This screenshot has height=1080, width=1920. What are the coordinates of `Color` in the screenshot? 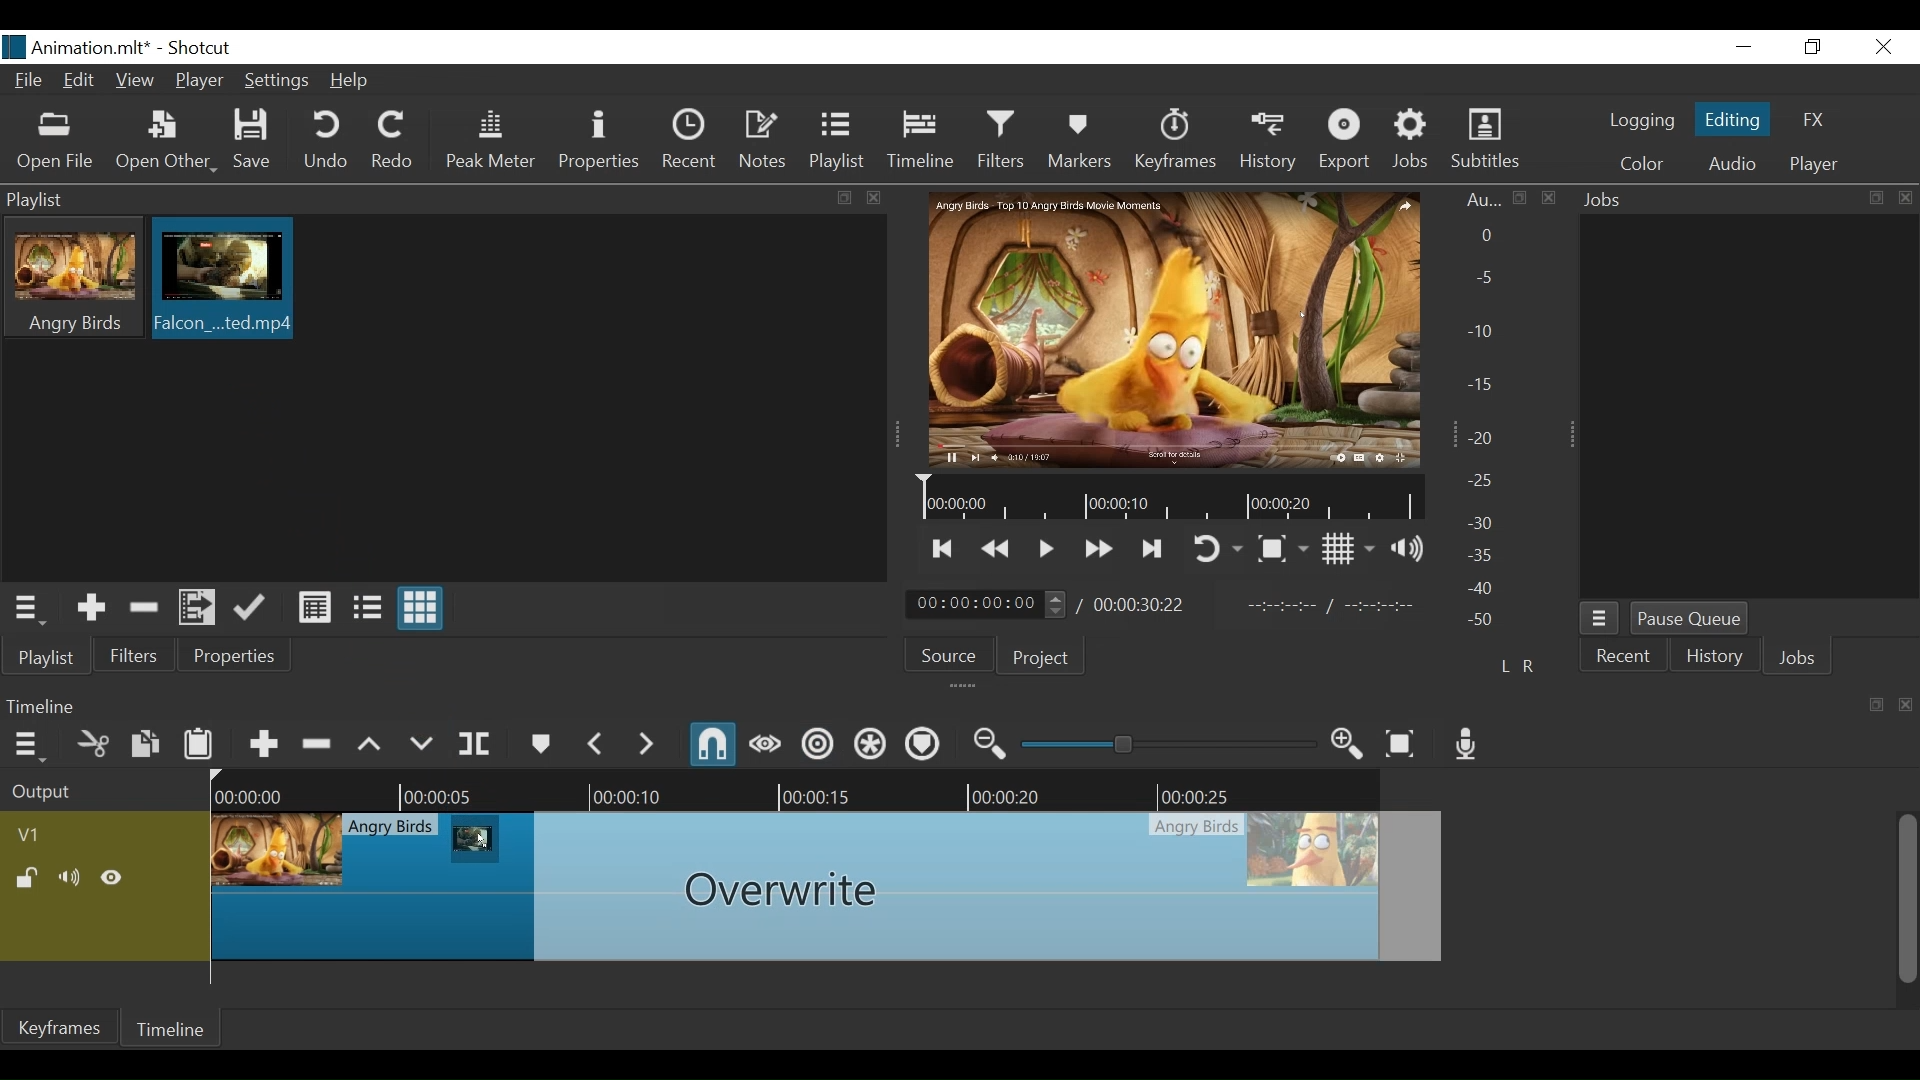 It's located at (1646, 164).